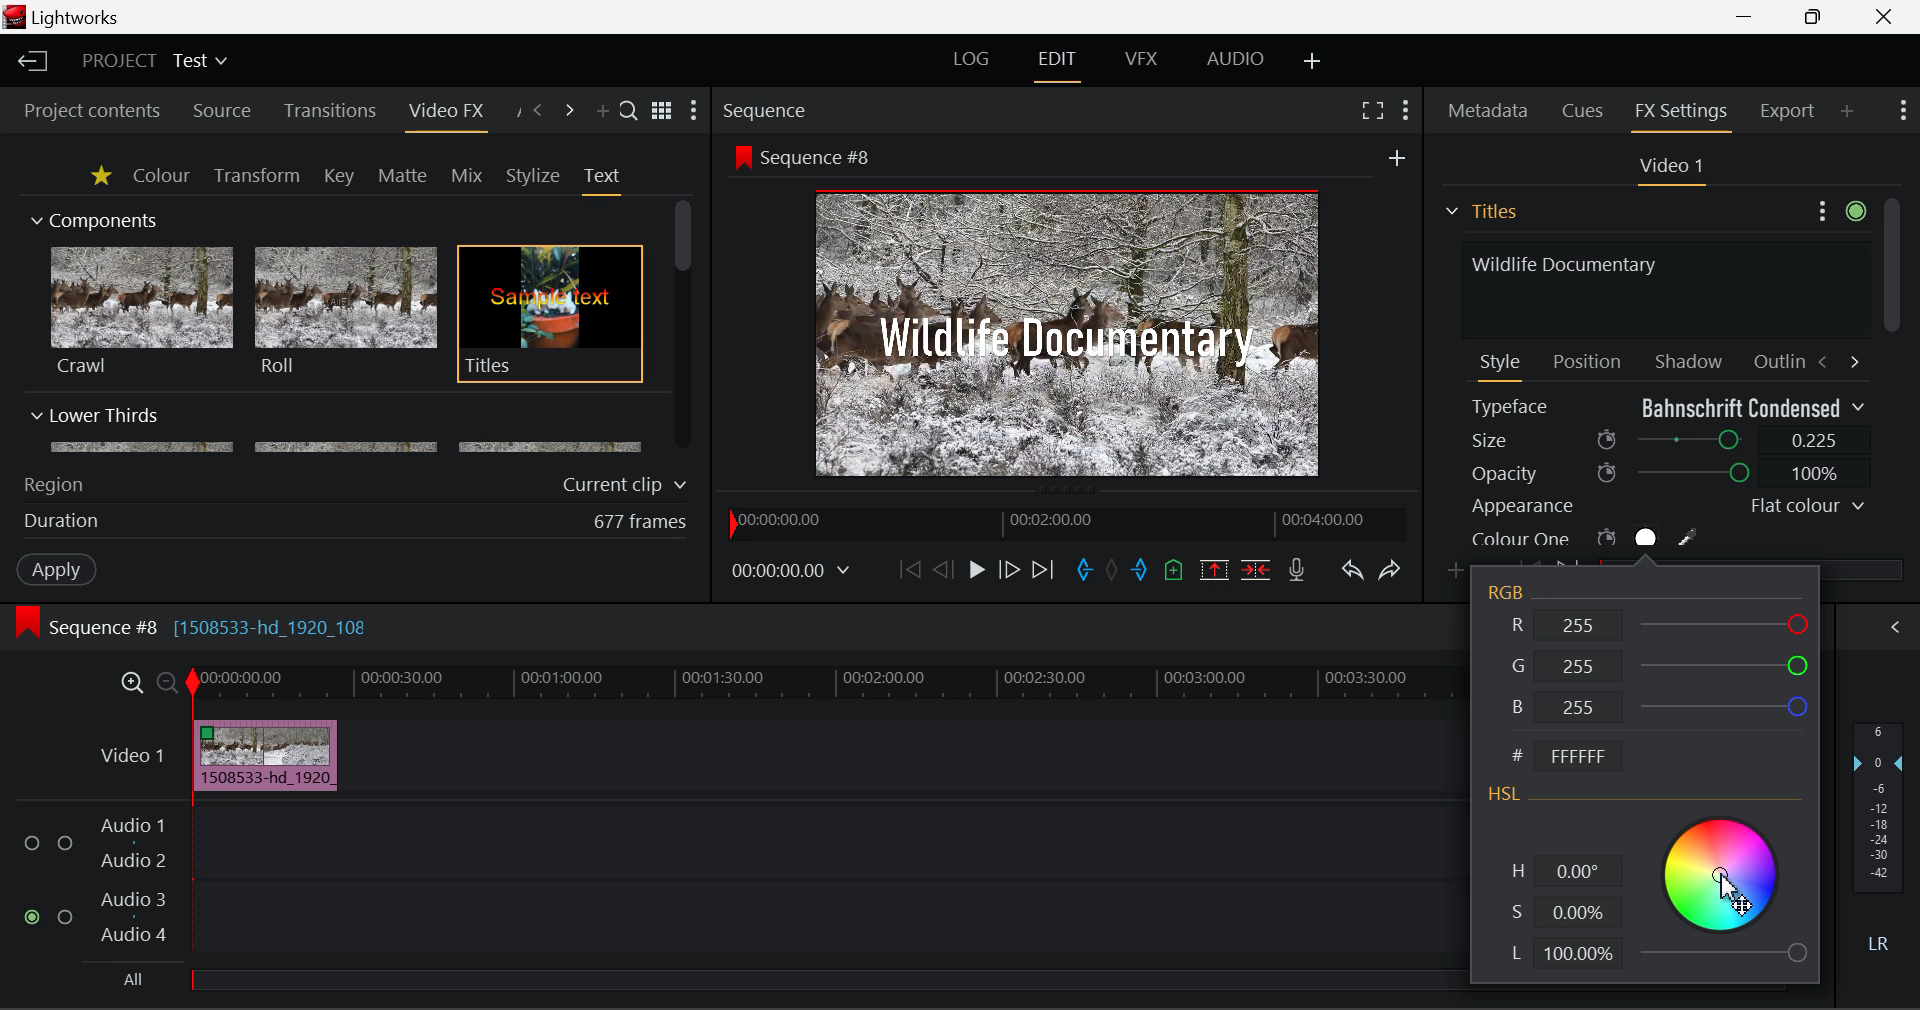  What do you see at coordinates (1481, 211) in the screenshot?
I see `Titles Section` at bounding box center [1481, 211].